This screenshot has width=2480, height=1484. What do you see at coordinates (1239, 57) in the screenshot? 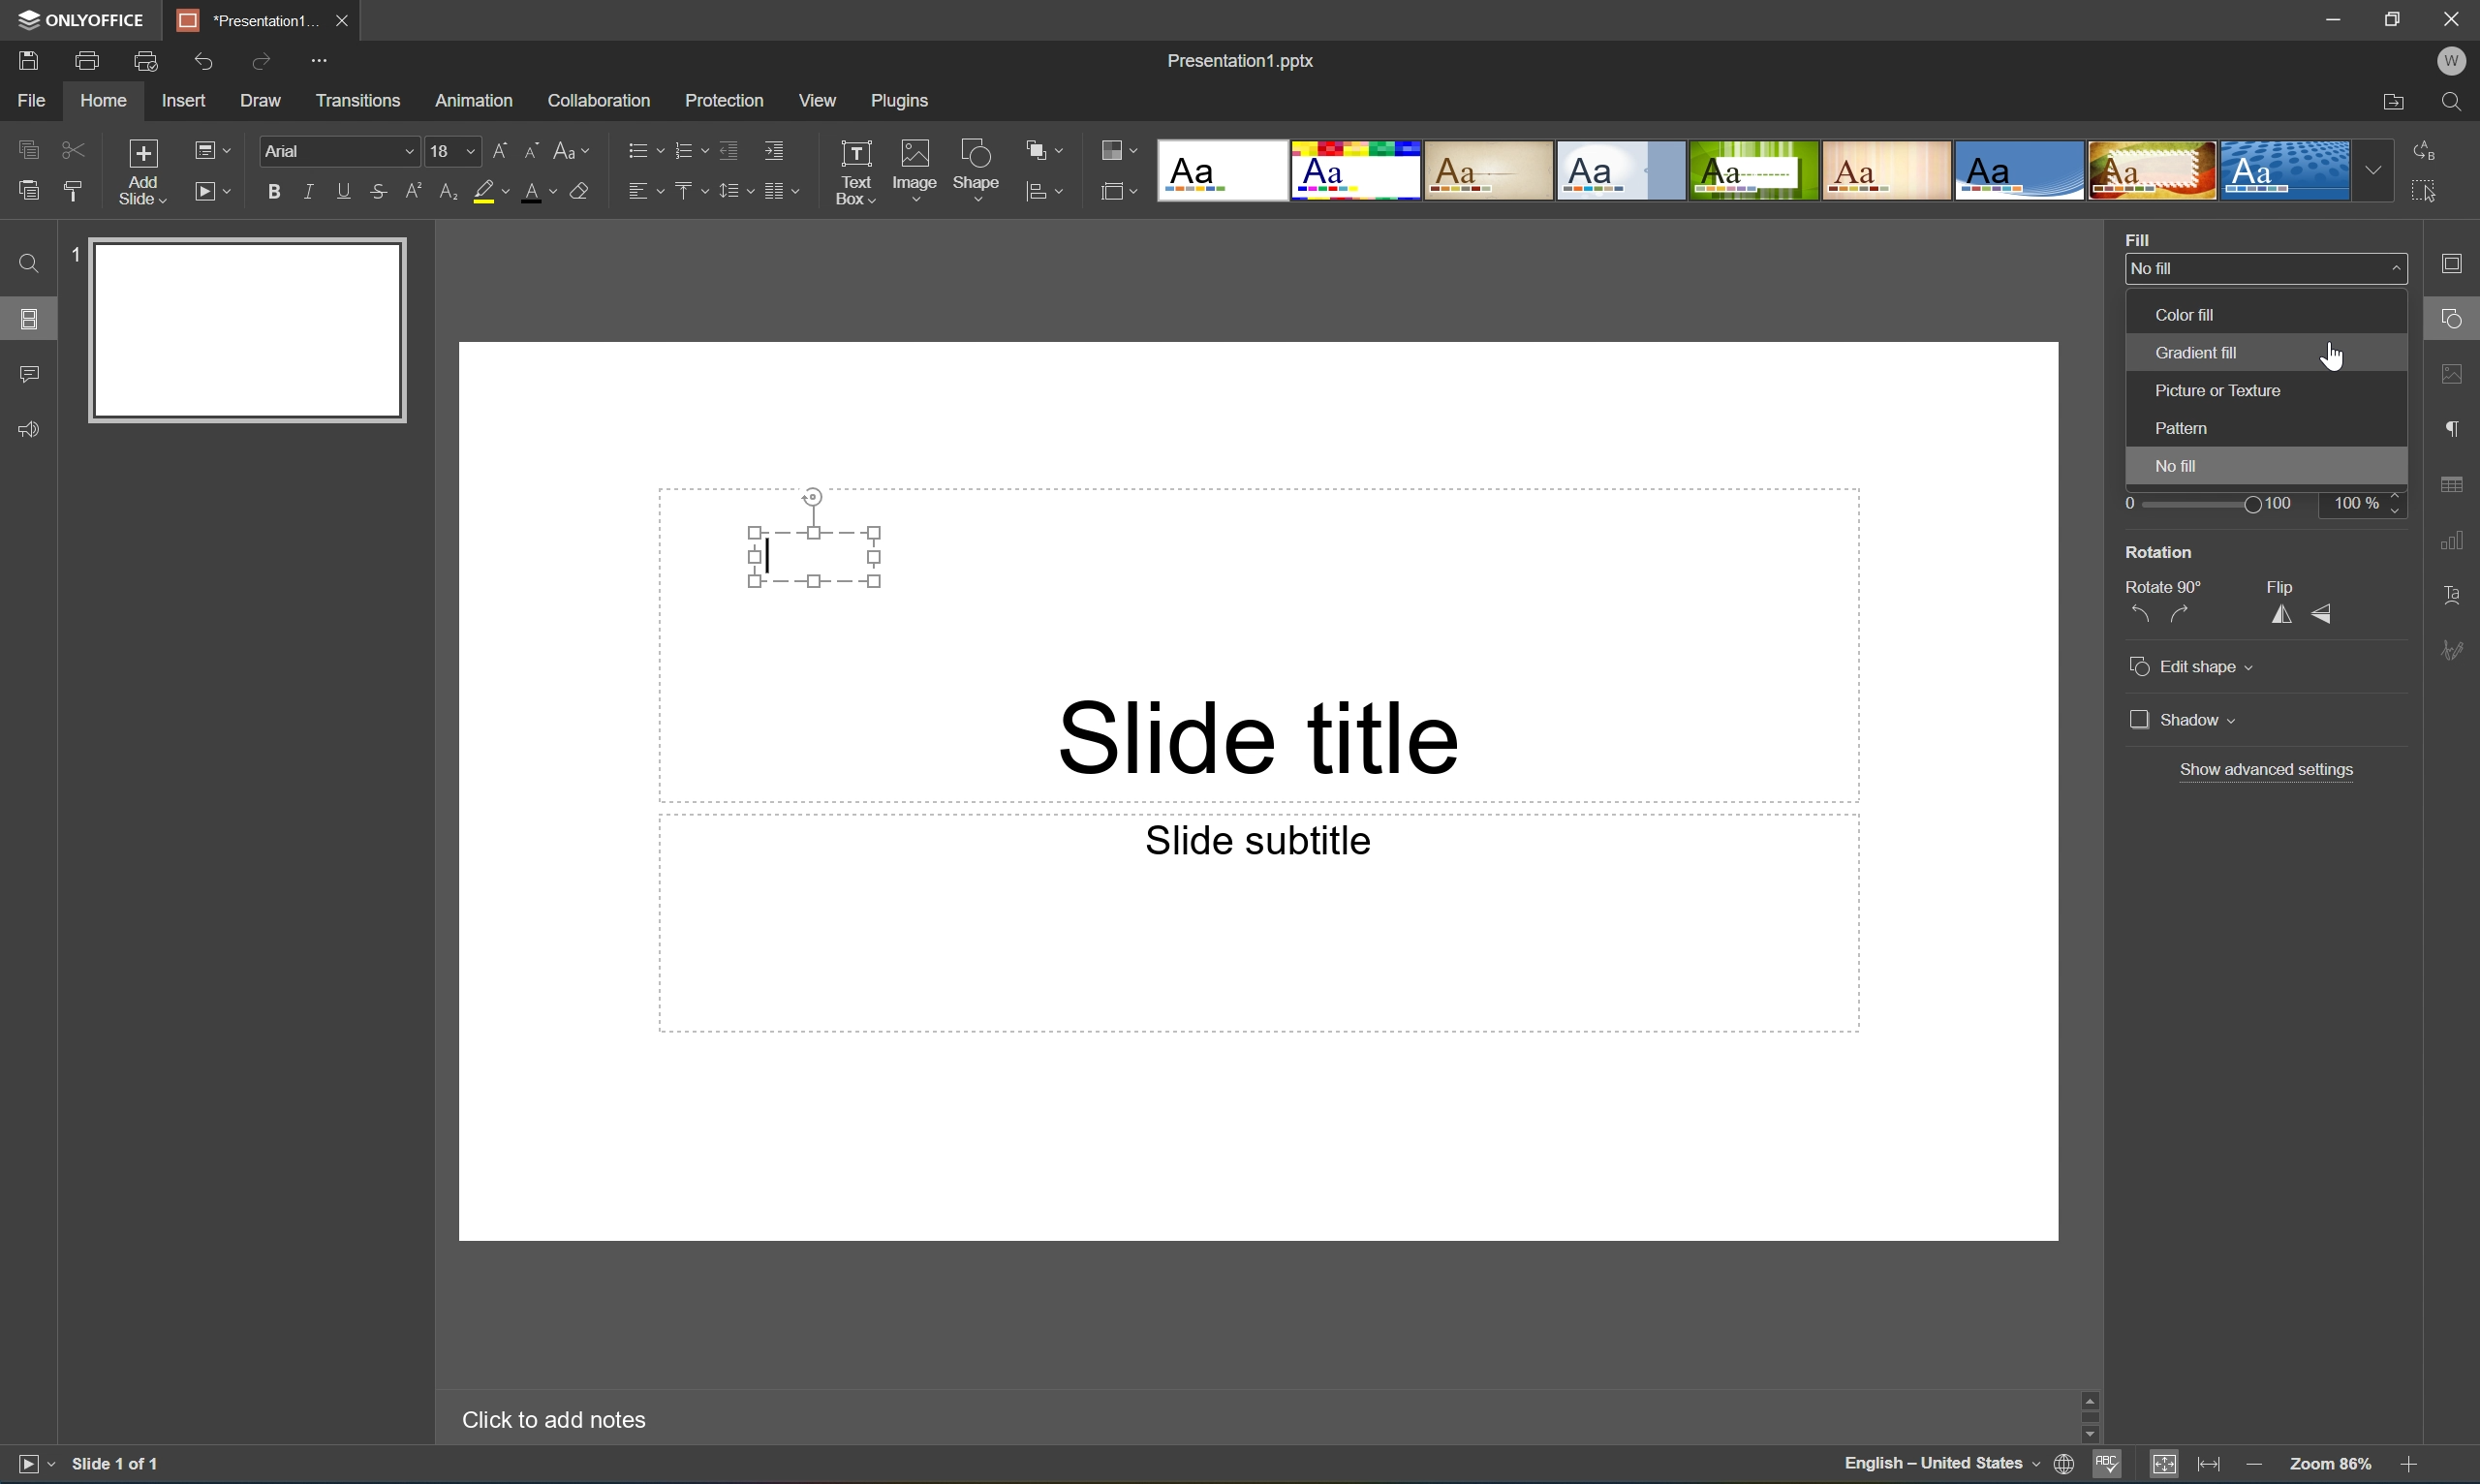
I see `Presentation1.pptx` at bounding box center [1239, 57].